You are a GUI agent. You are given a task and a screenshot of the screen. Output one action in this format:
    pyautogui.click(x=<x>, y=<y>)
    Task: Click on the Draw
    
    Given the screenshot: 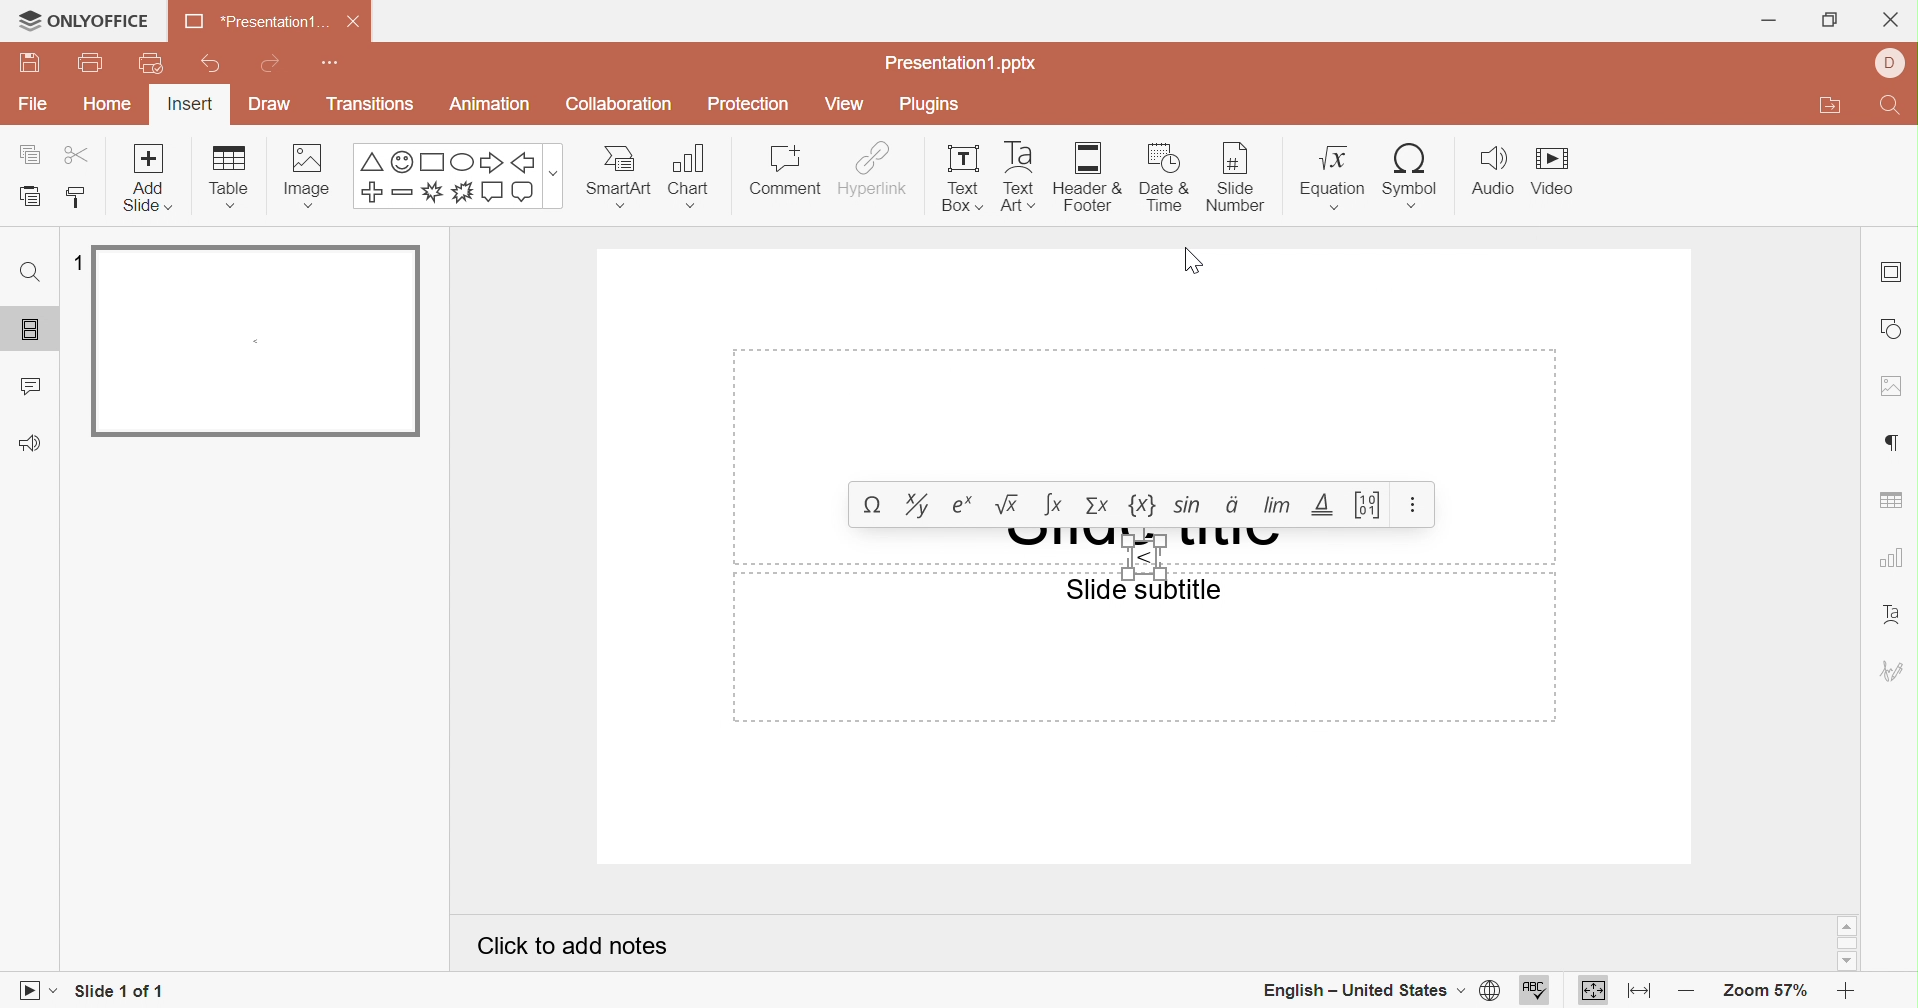 What is the action you would take?
    pyautogui.click(x=270, y=106)
    